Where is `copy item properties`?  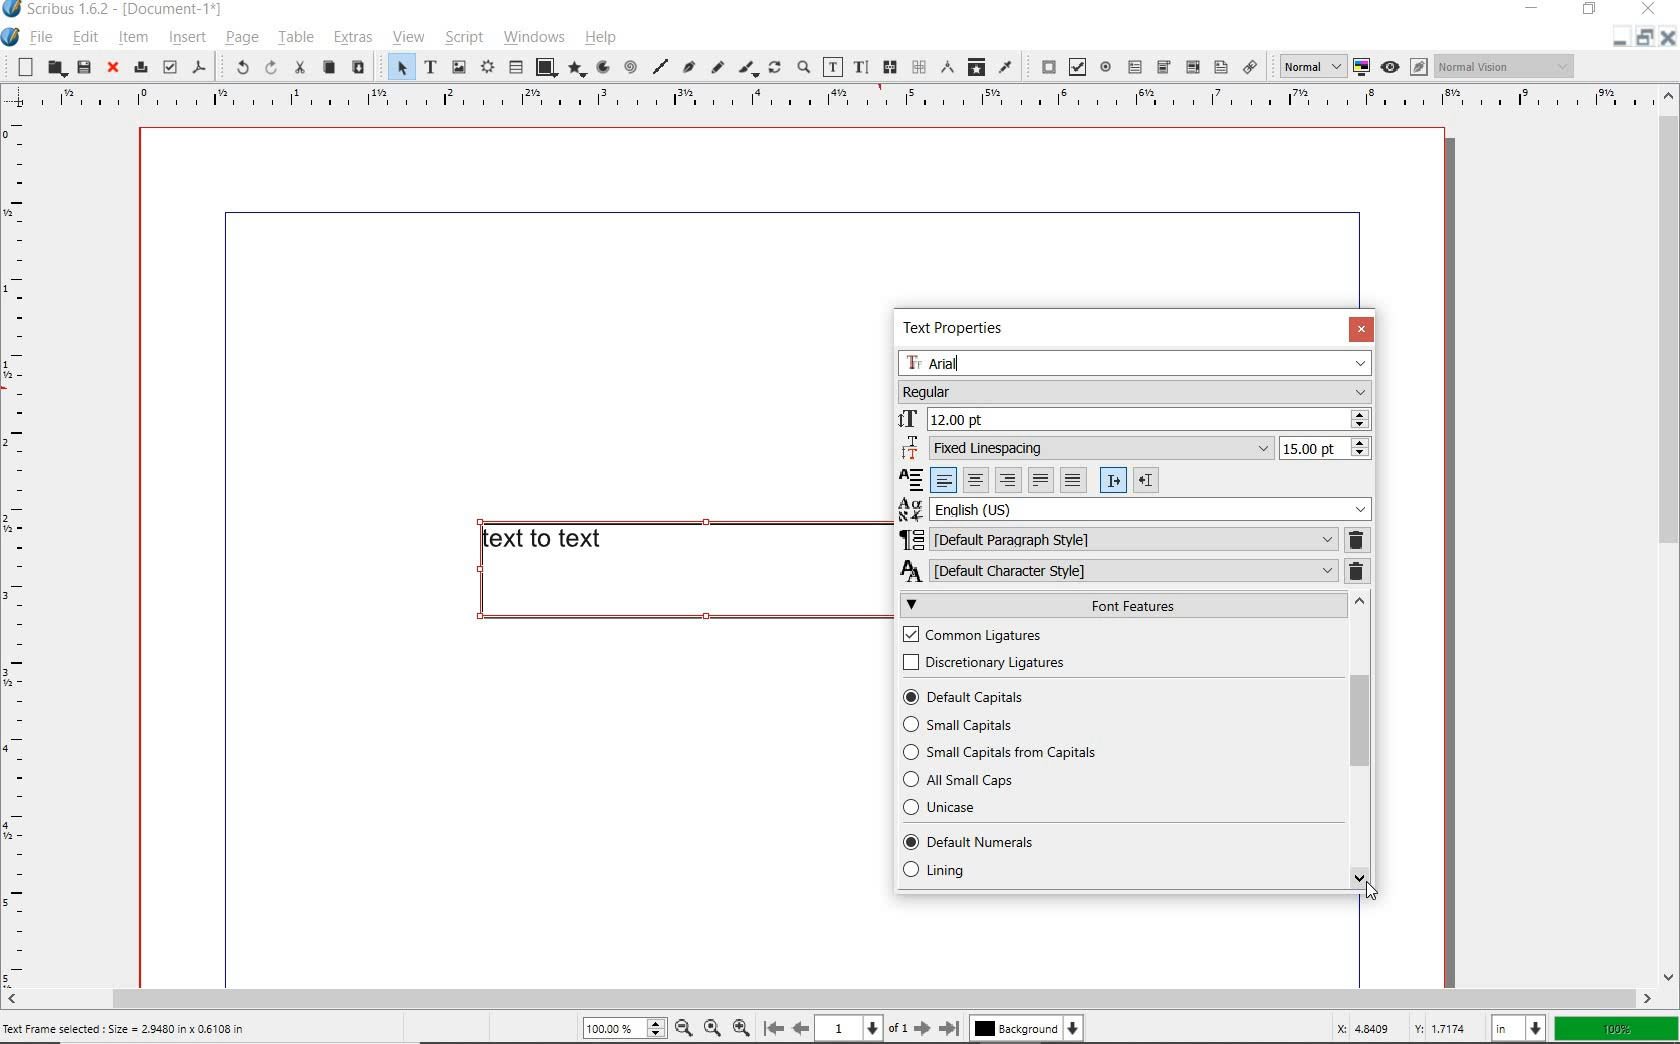 copy item properties is located at coordinates (976, 66).